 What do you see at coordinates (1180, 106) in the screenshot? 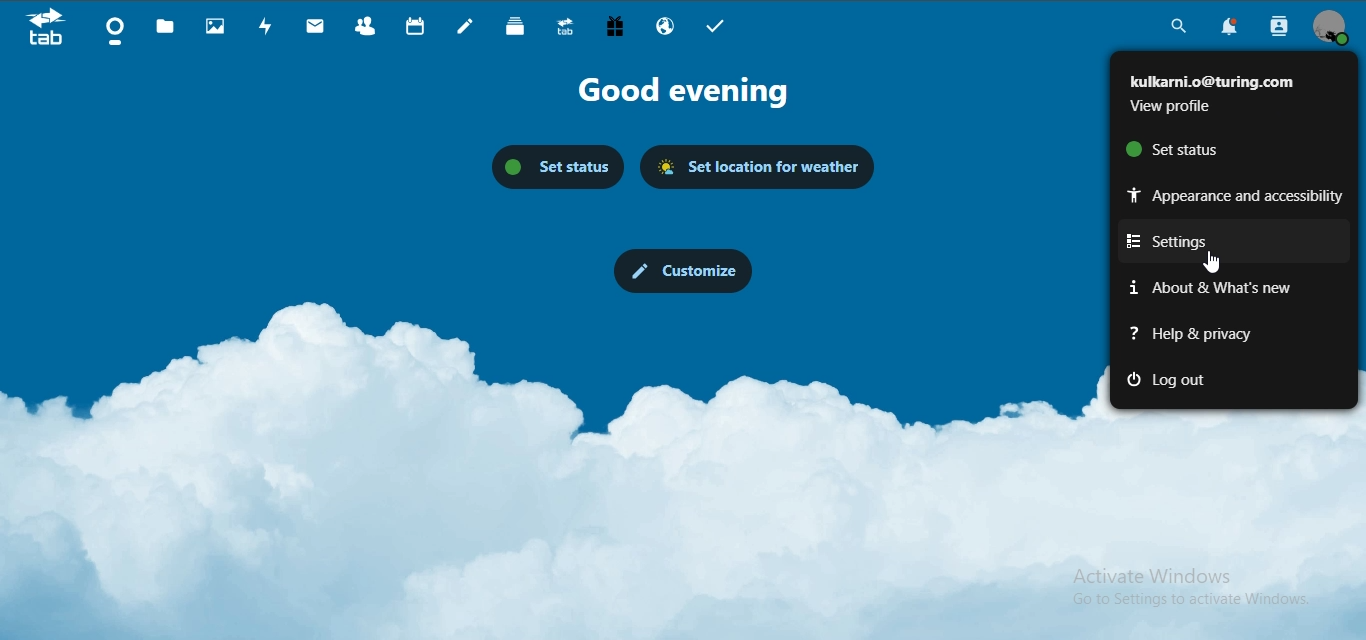
I see `view profile` at bounding box center [1180, 106].